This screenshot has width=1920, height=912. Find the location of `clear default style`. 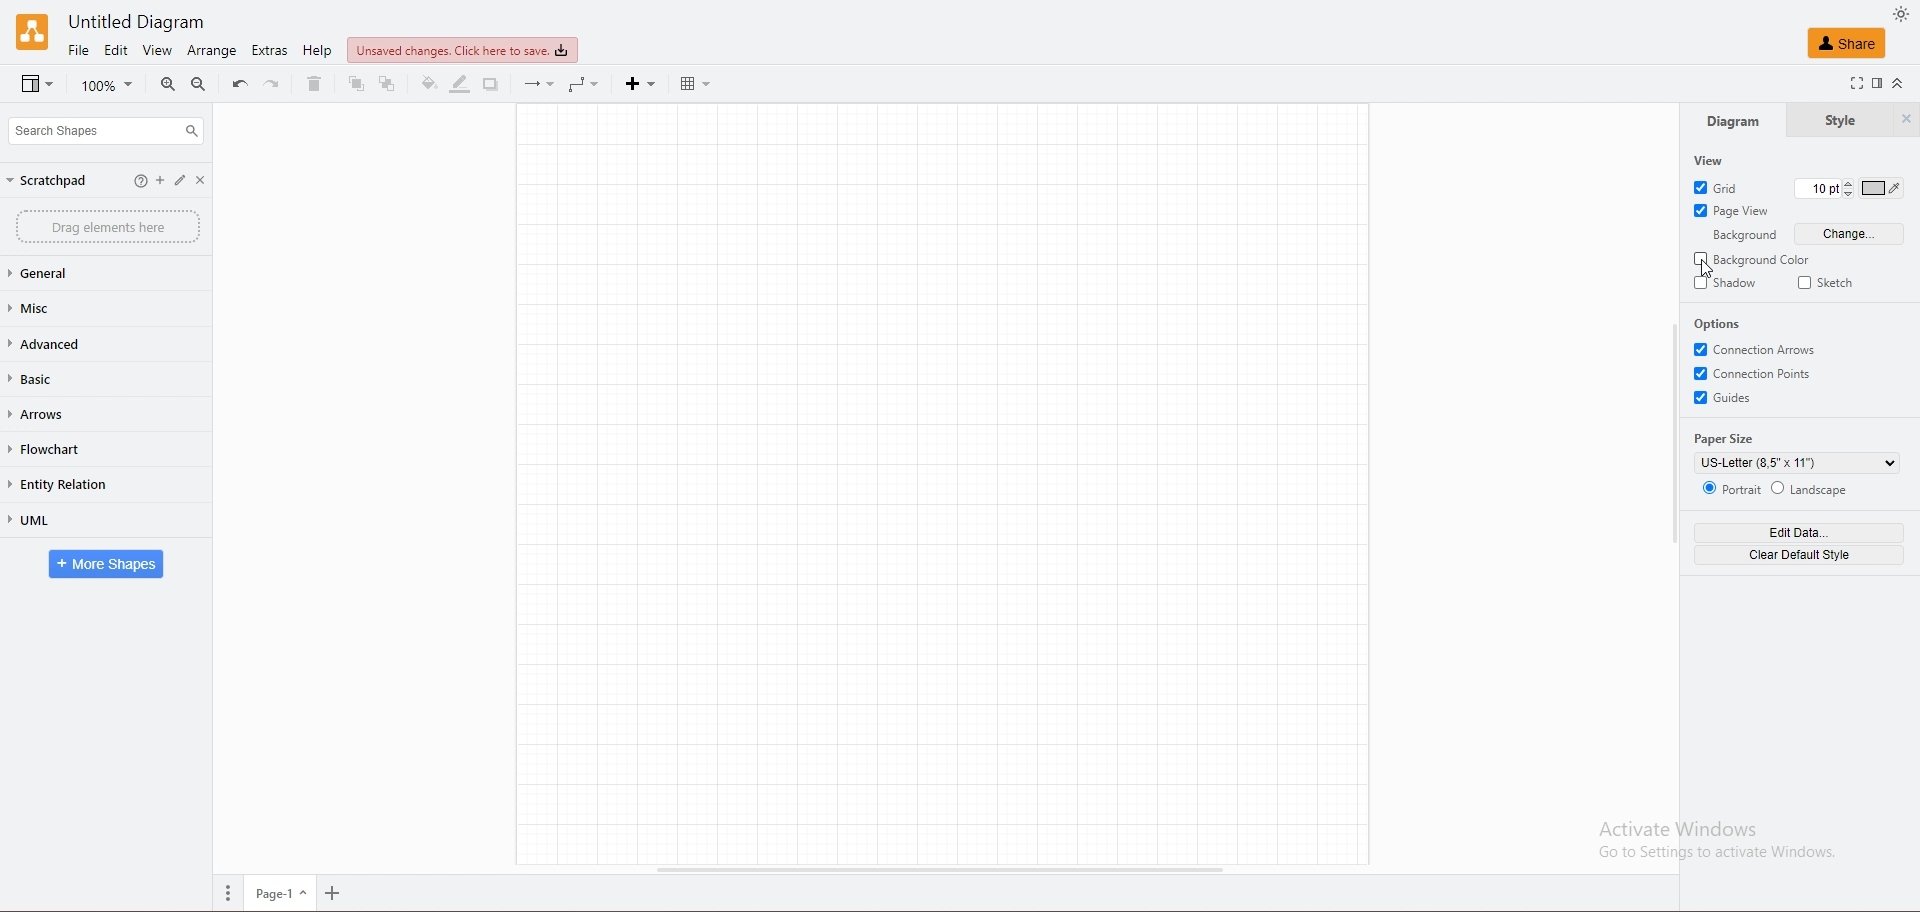

clear default style is located at coordinates (1797, 555).